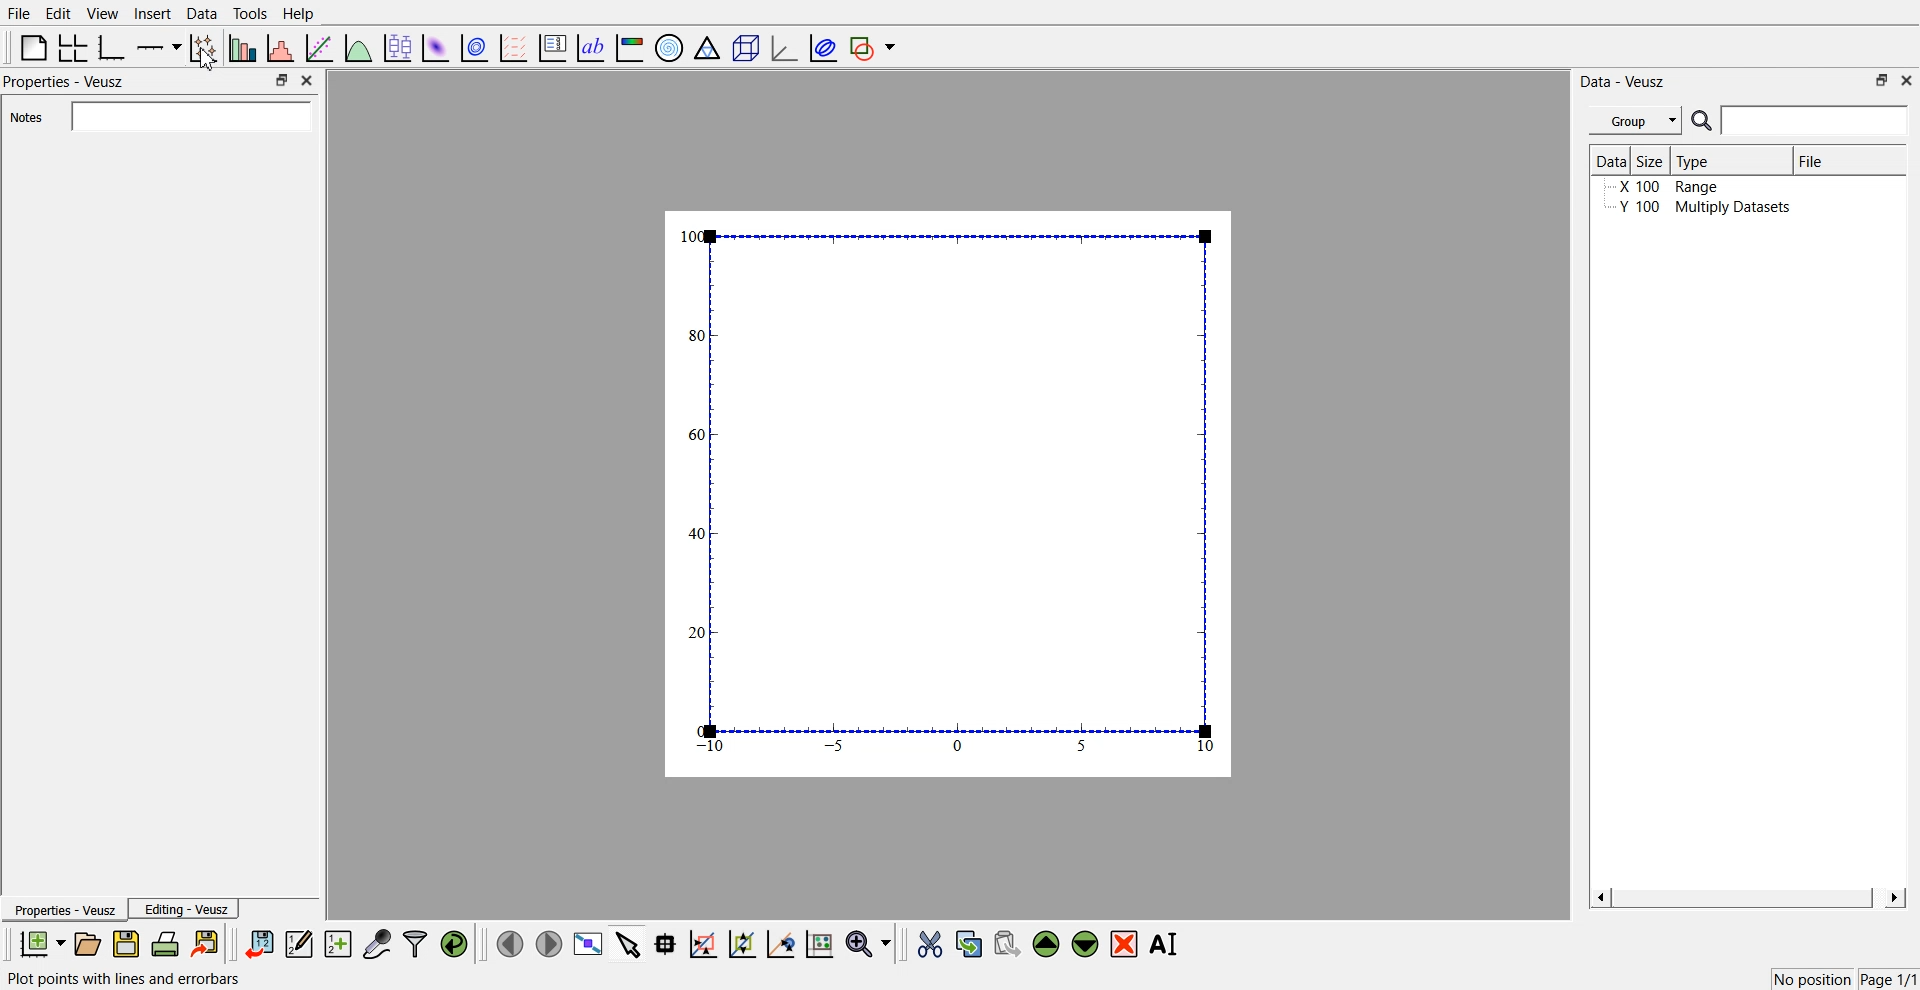 This screenshot has width=1920, height=990. What do you see at coordinates (305, 16) in the screenshot?
I see `Help` at bounding box center [305, 16].